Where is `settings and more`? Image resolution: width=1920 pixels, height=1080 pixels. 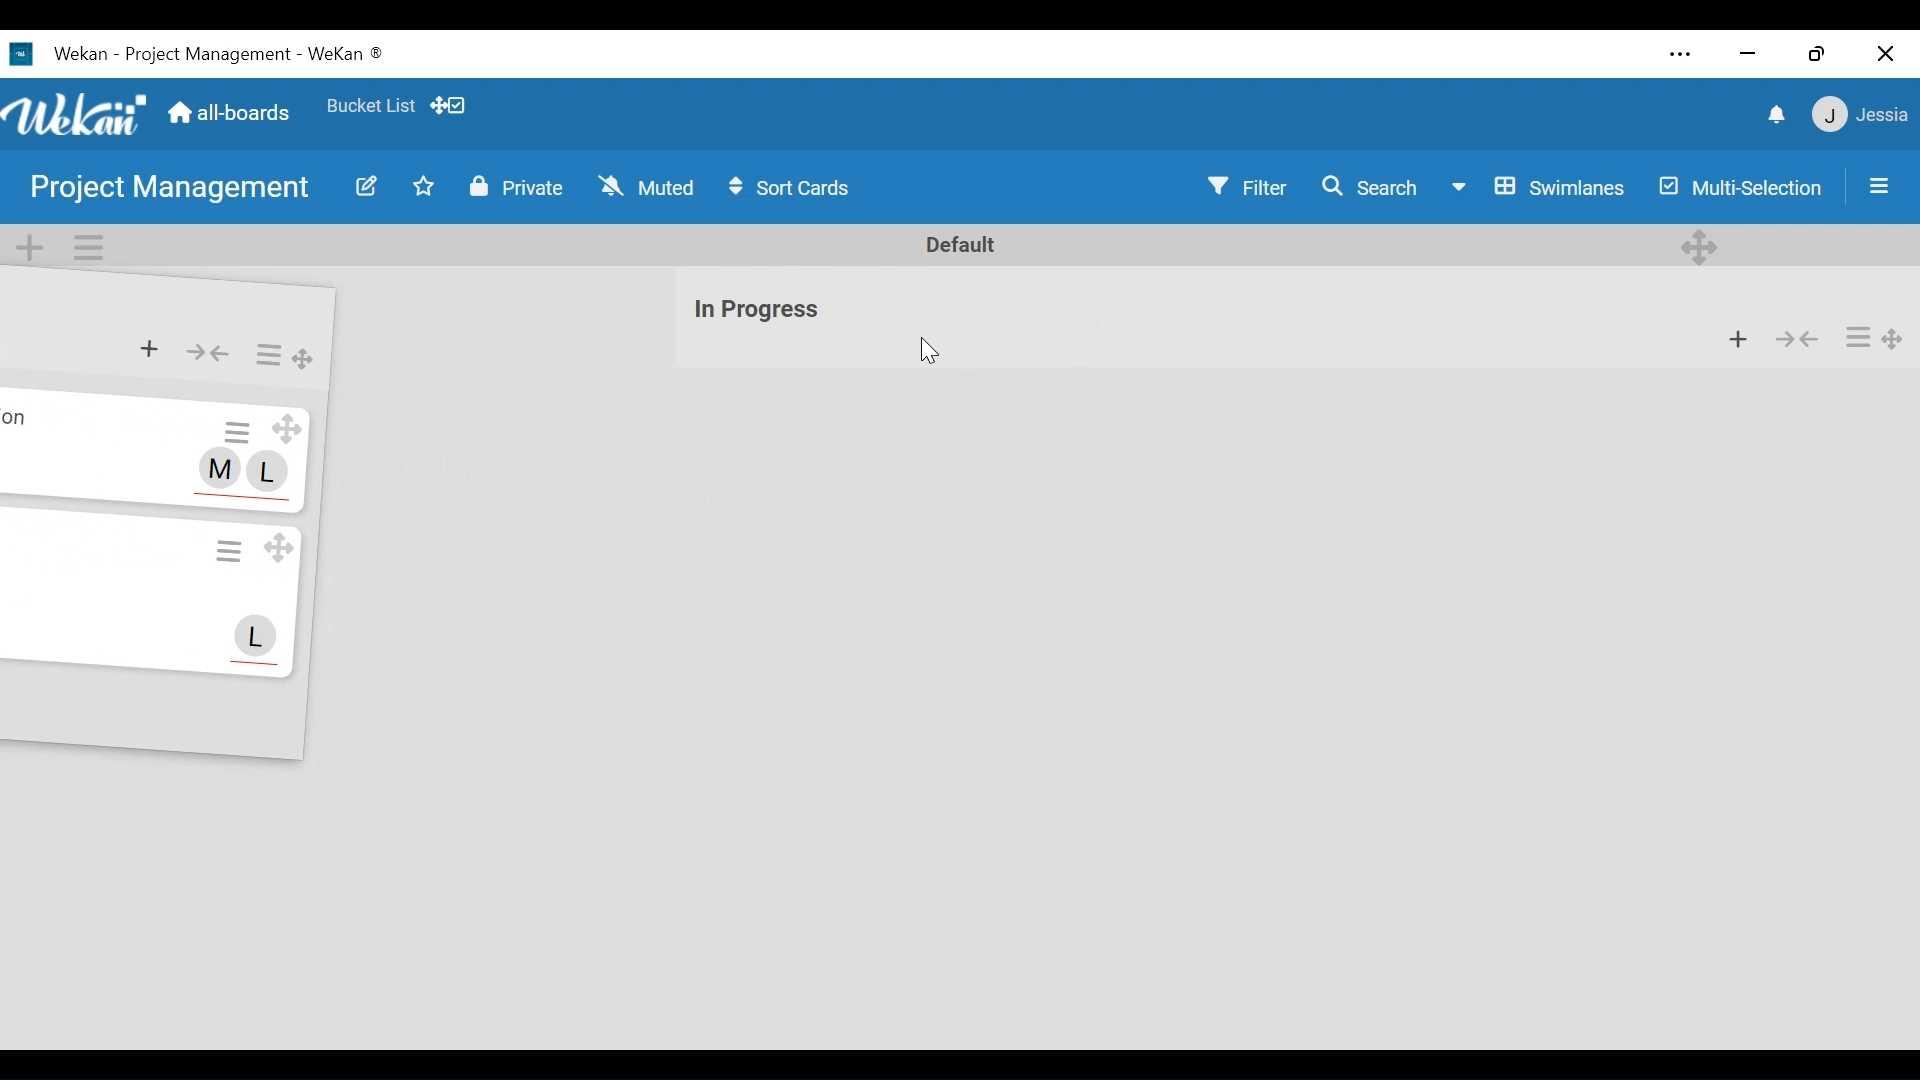 settings and more is located at coordinates (1681, 54).